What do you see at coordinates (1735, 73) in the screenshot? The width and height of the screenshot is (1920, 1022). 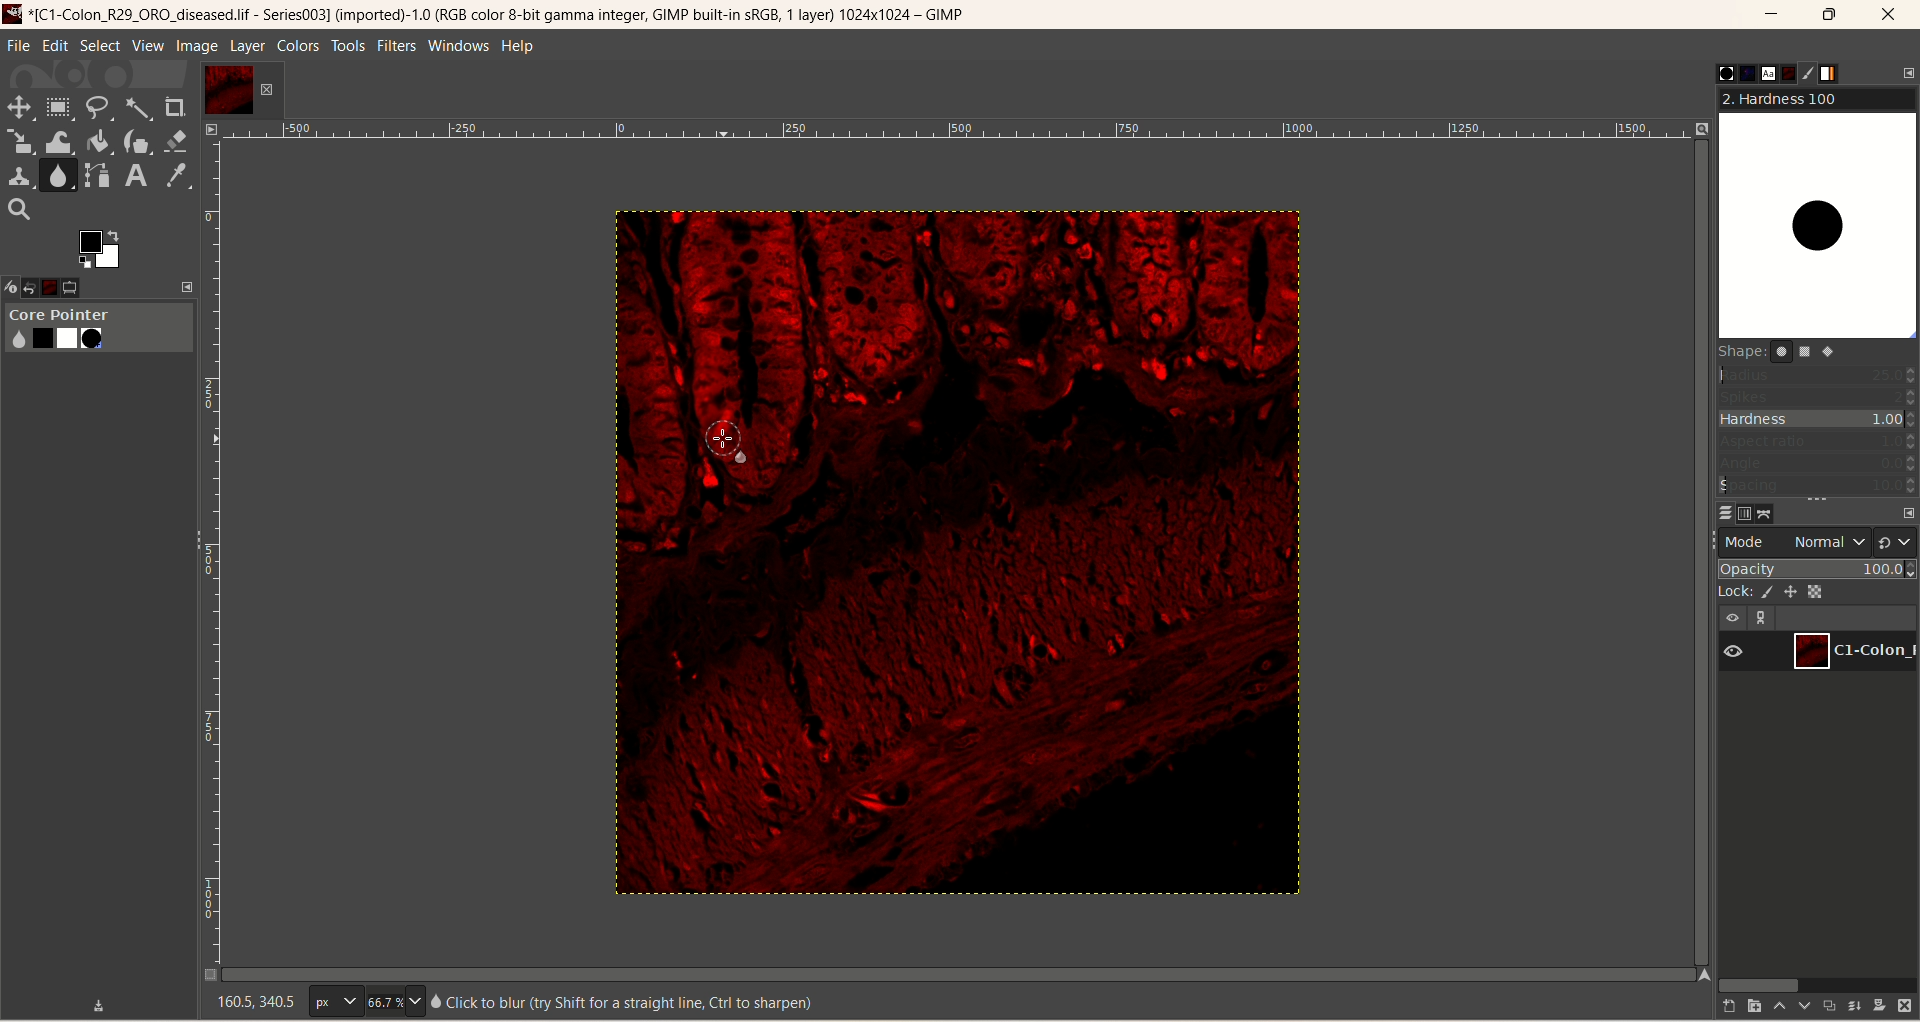 I see `pattern` at bounding box center [1735, 73].